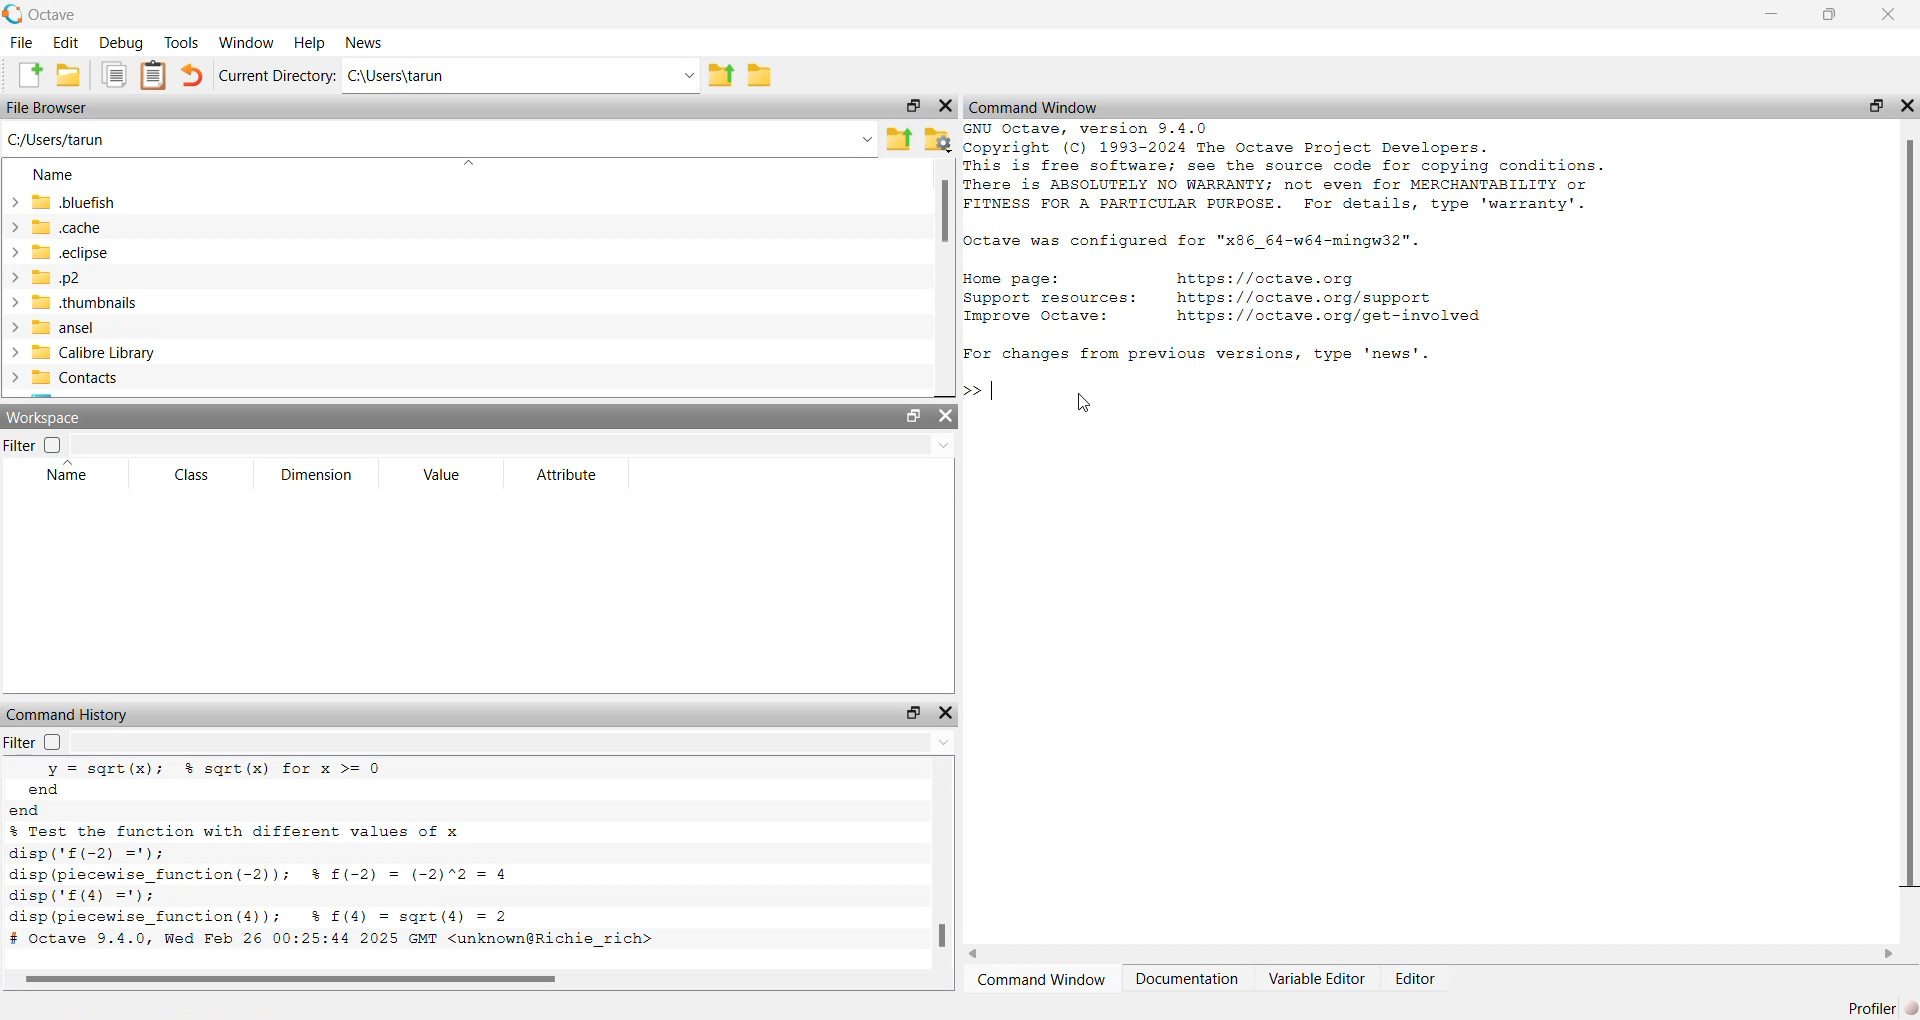 The image size is (1920, 1020). I want to click on News, so click(358, 44).